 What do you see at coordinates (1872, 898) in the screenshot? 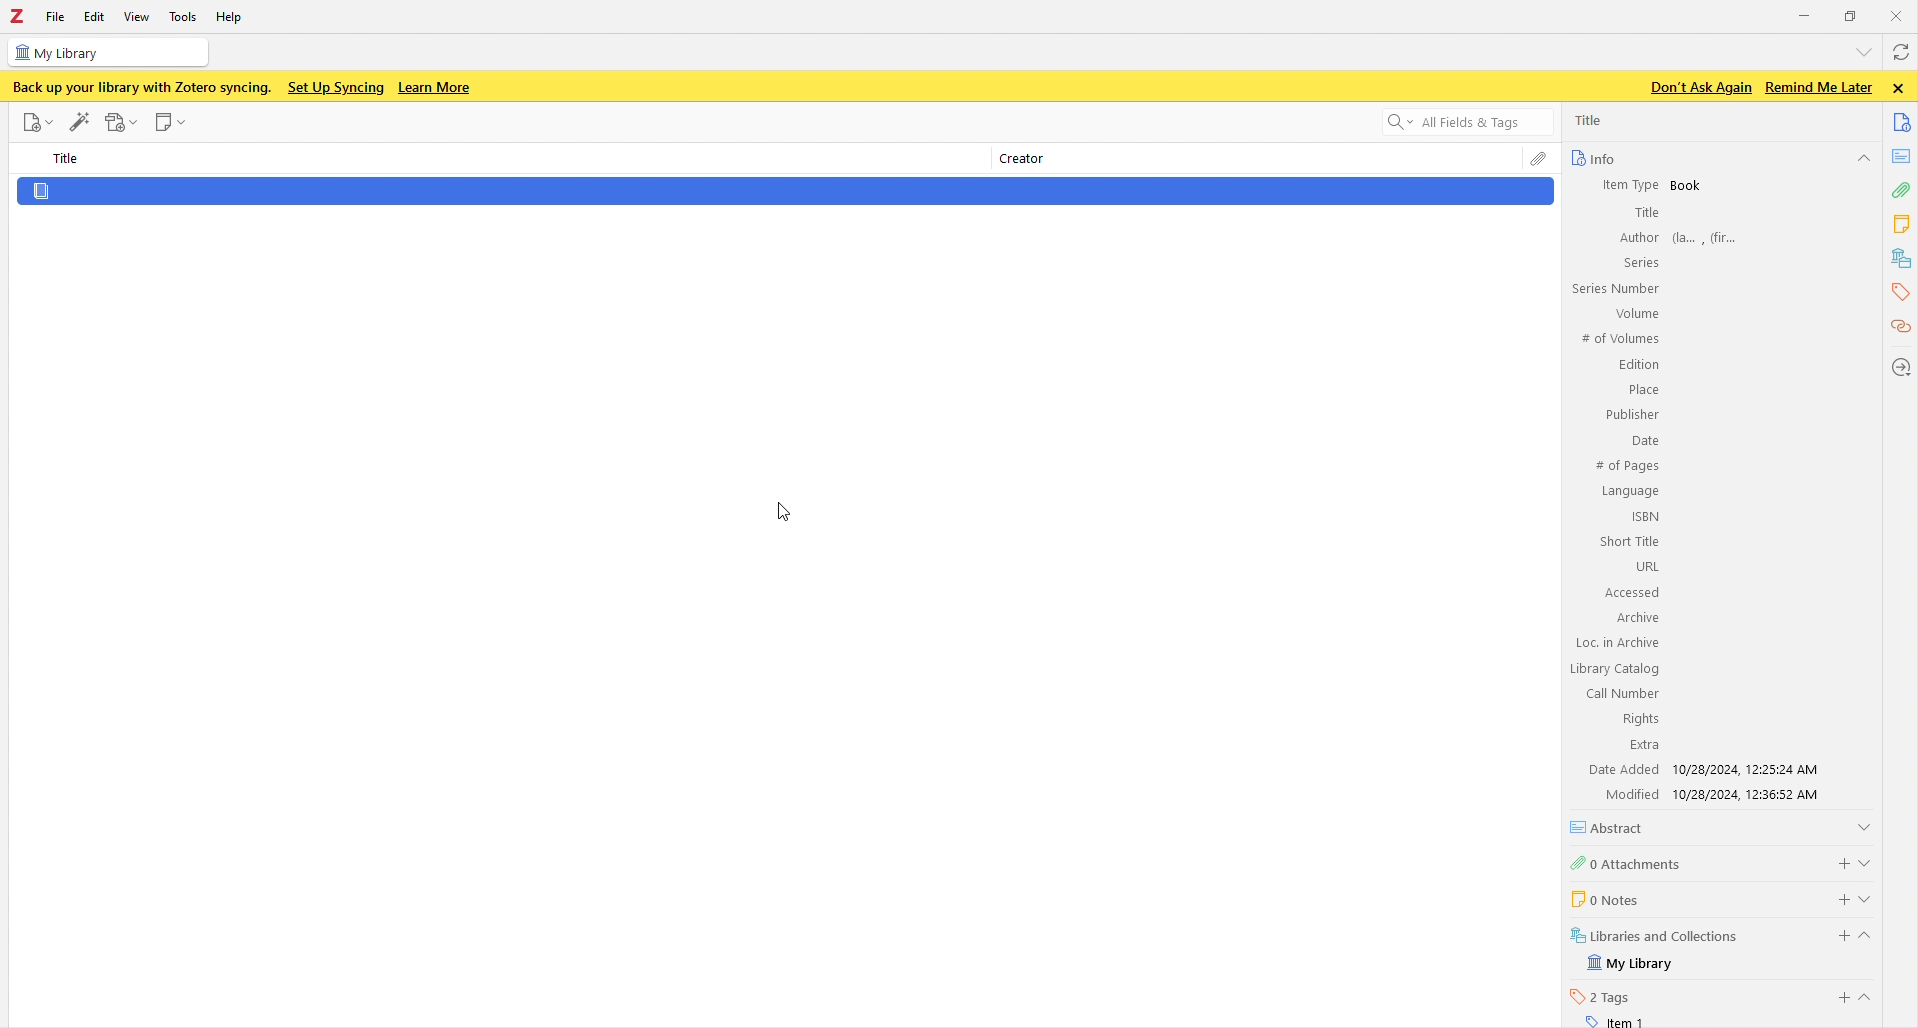
I see `show` at bounding box center [1872, 898].